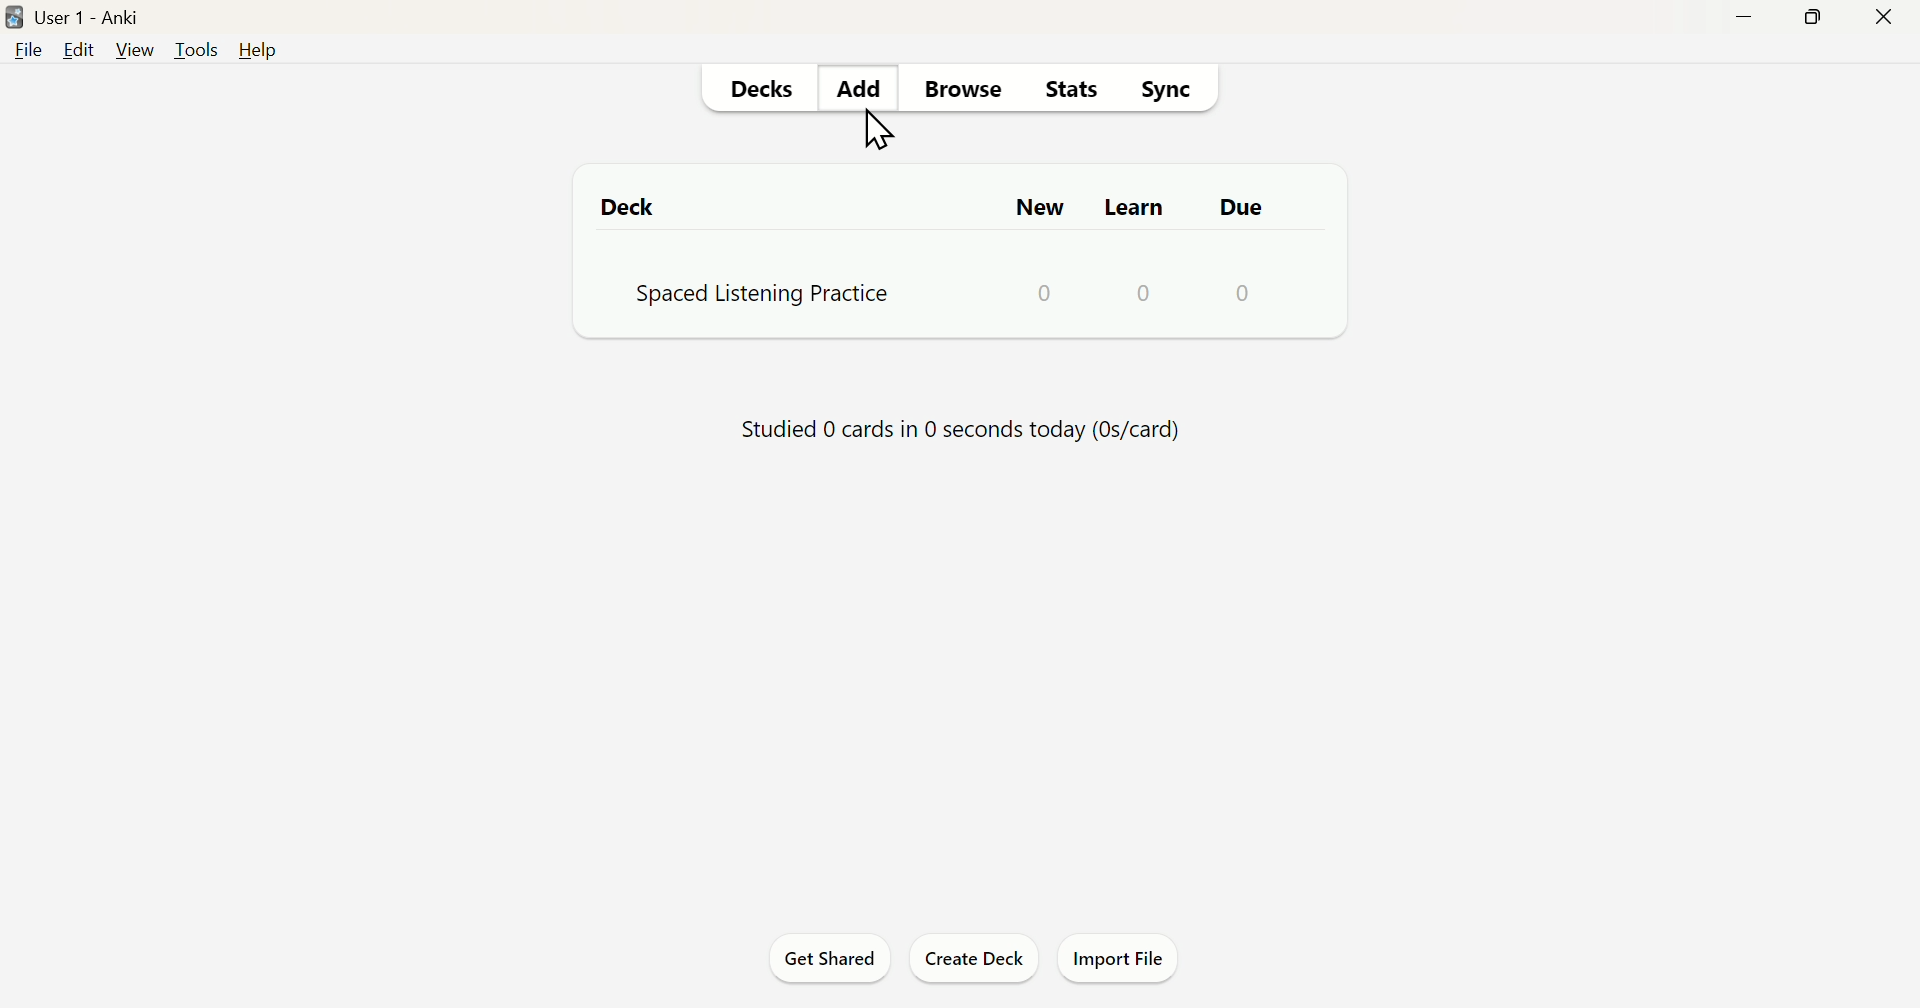 This screenshot has height=1008, width=1920. What do you see at coordinates (965, 90) in the screenshot?
I see `Browse` at bounding box center [965, 90].